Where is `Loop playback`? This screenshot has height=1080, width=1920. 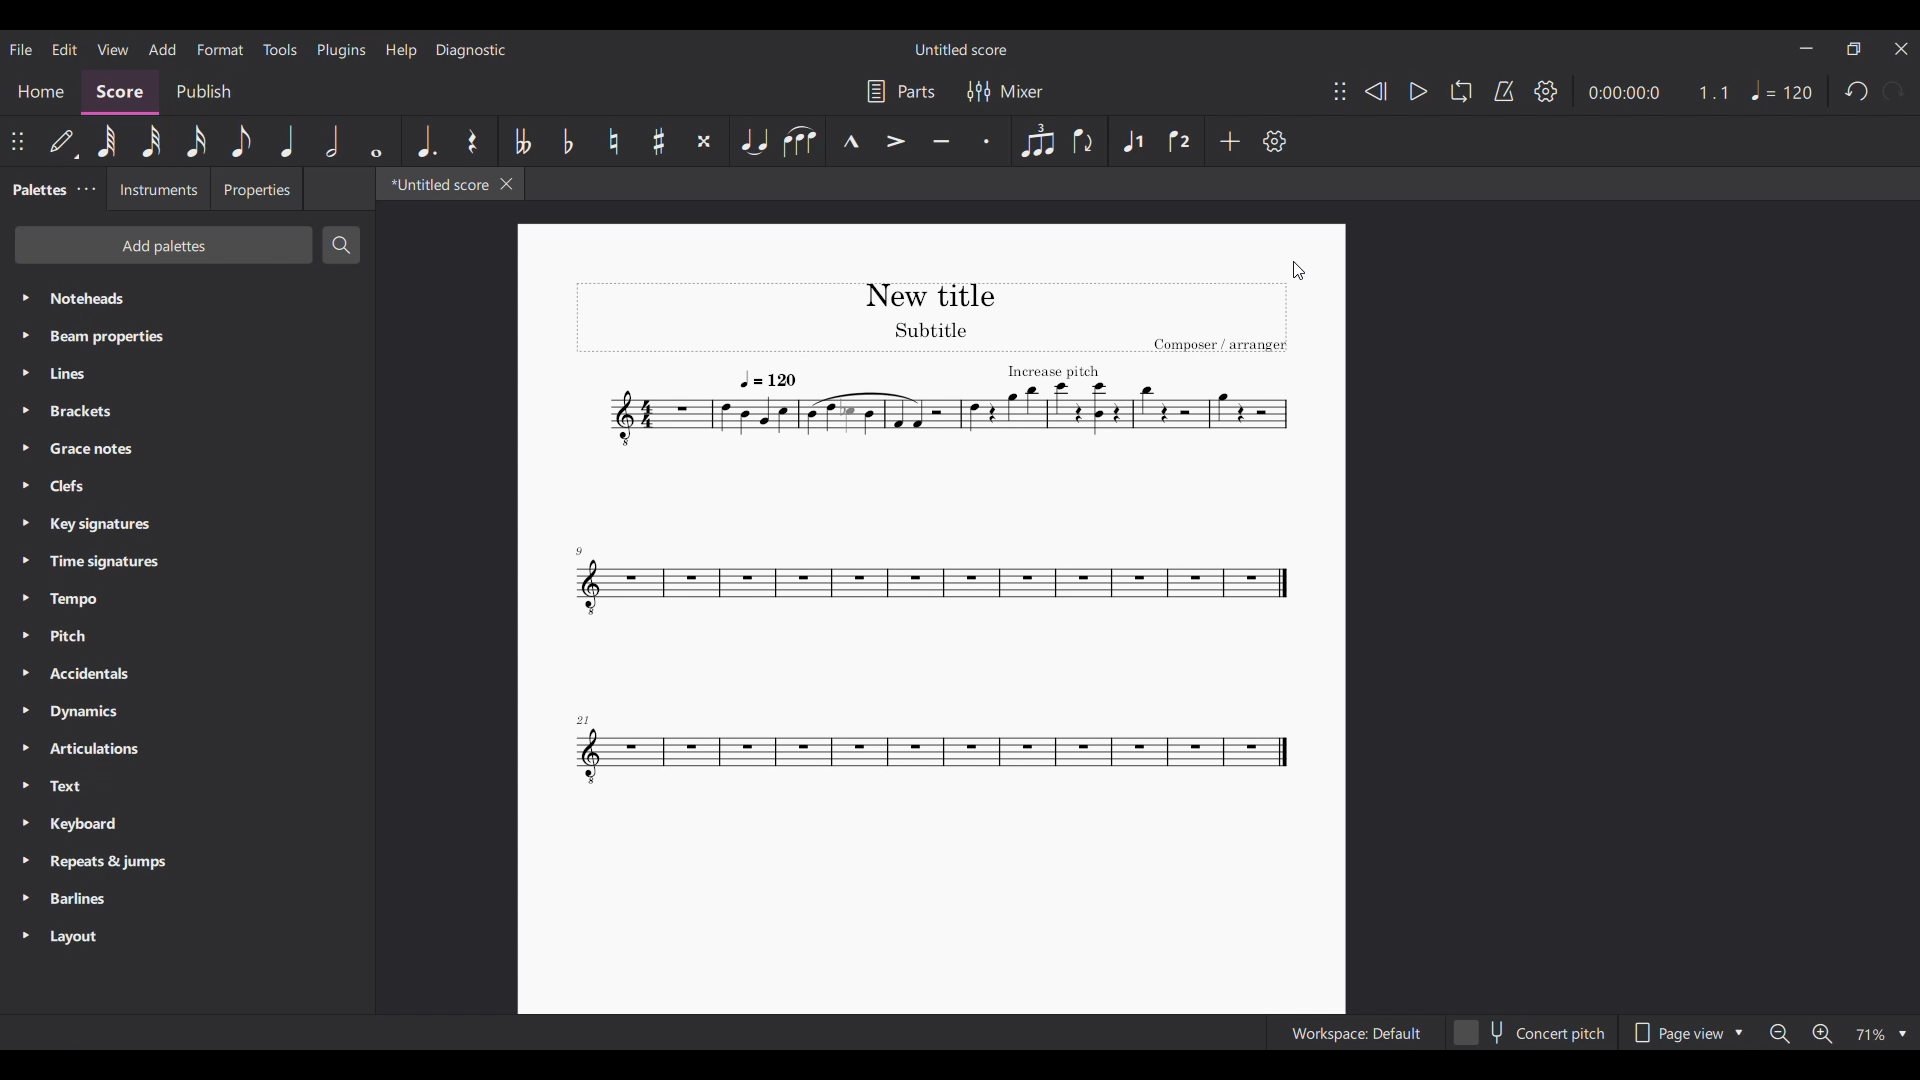
Loop playback is located at coordinates (1461, 91).